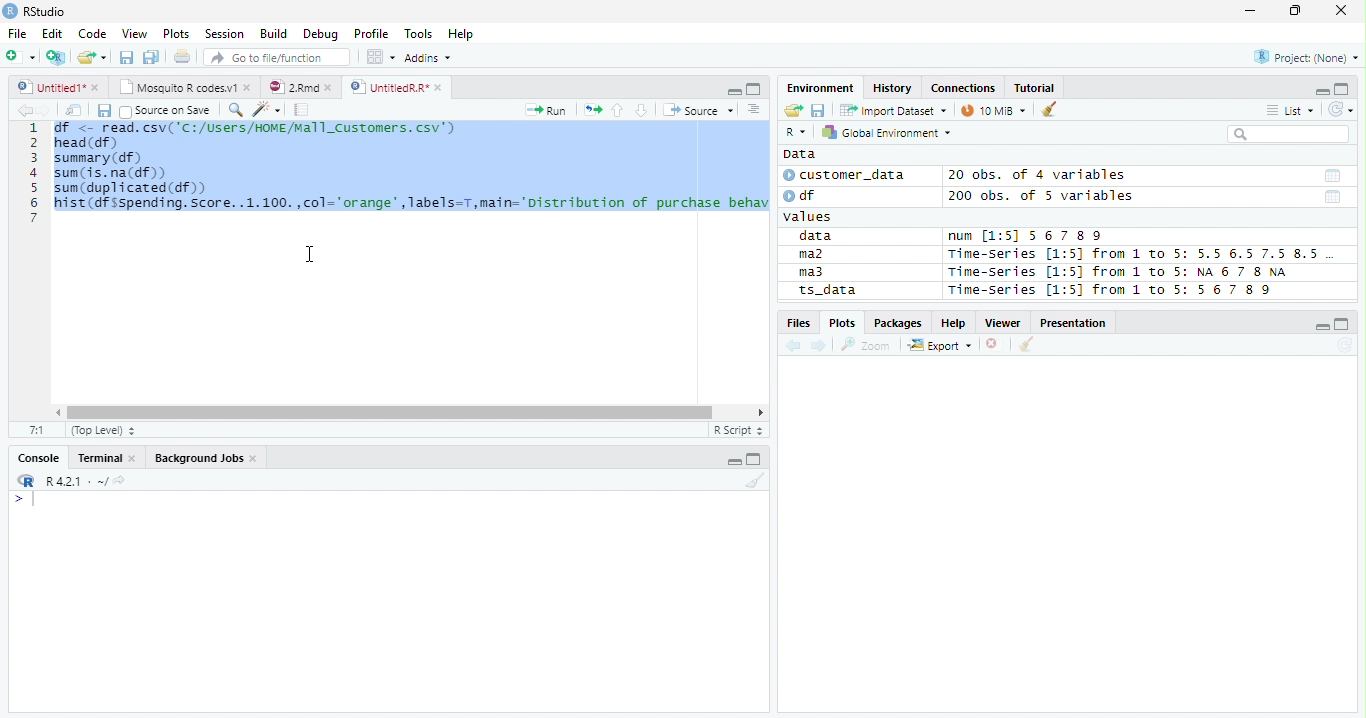 This screenshot has height=718, width=1366. What do you see at coordinates (806, 195) in the screenshot?
I see `df` at bounding box center [806, 195].